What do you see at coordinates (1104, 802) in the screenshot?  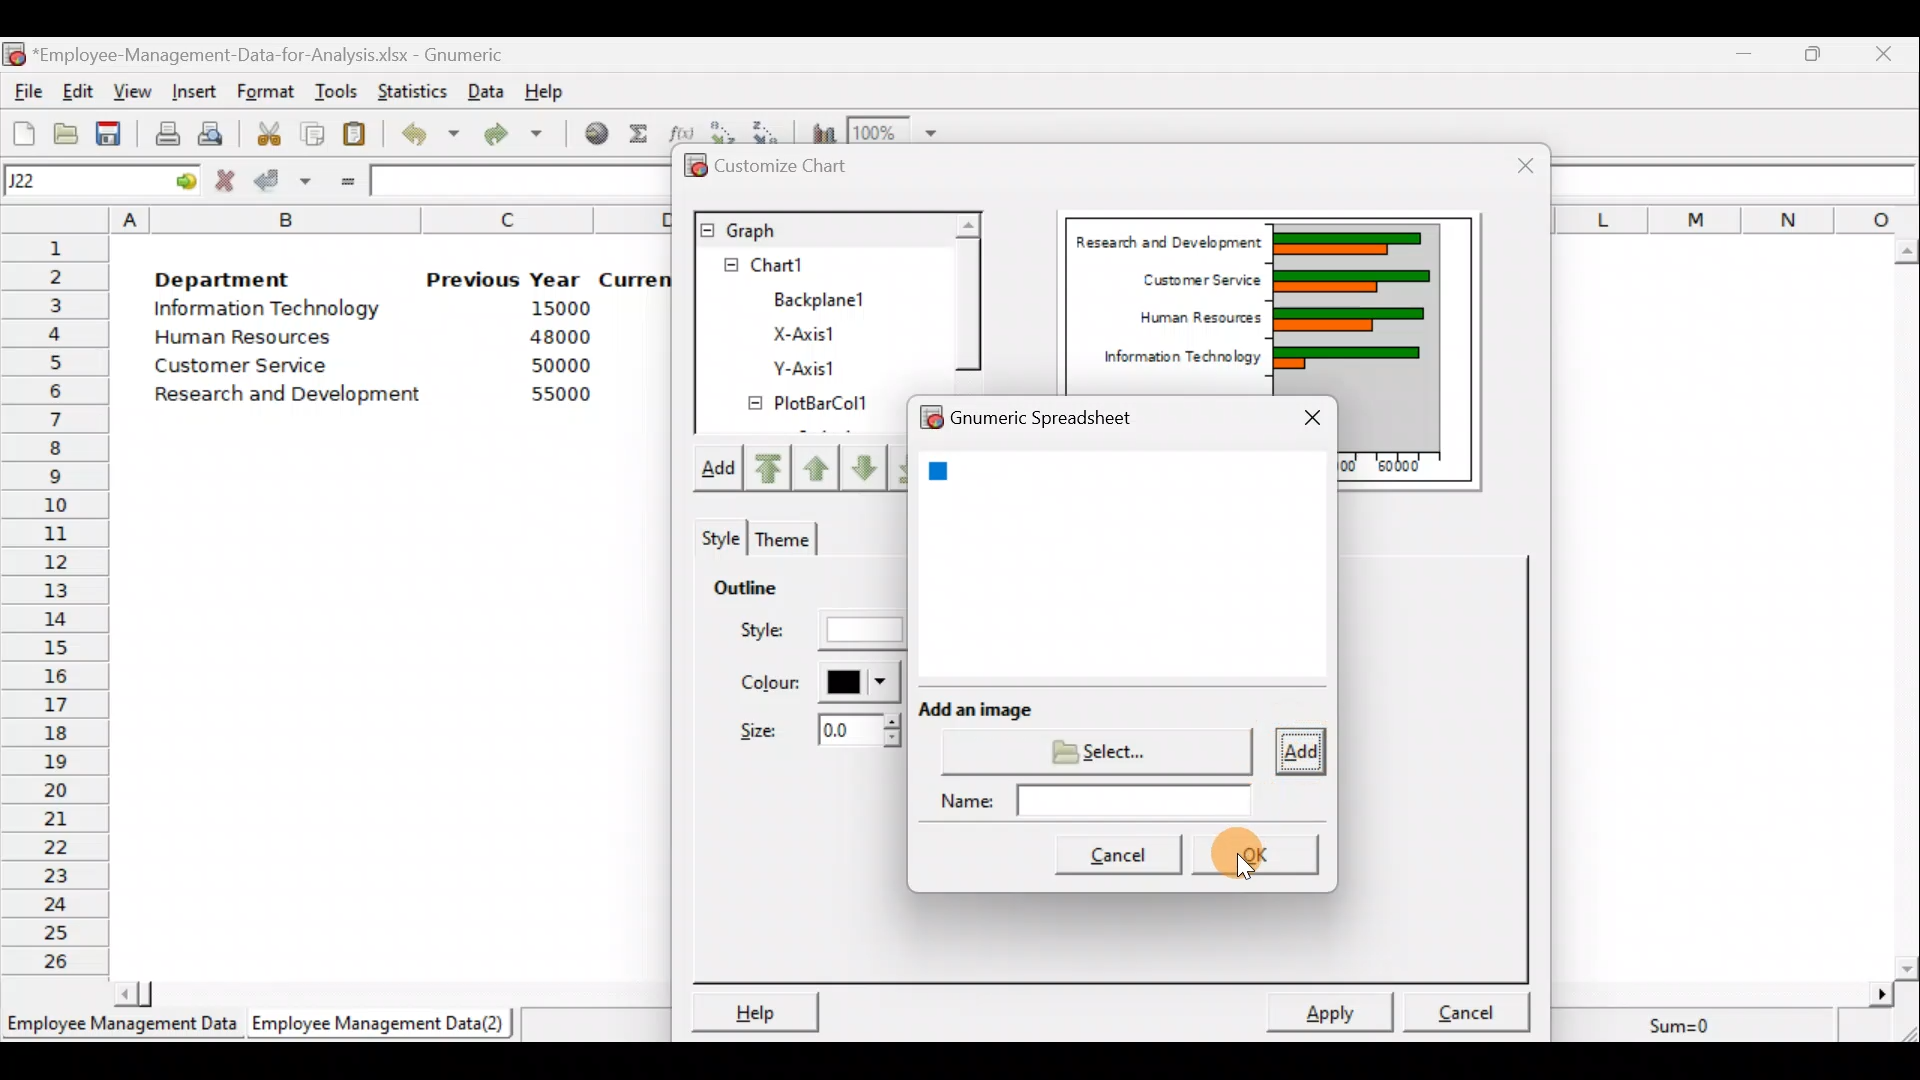 I see `Name` at bounding box center [1104, 802].